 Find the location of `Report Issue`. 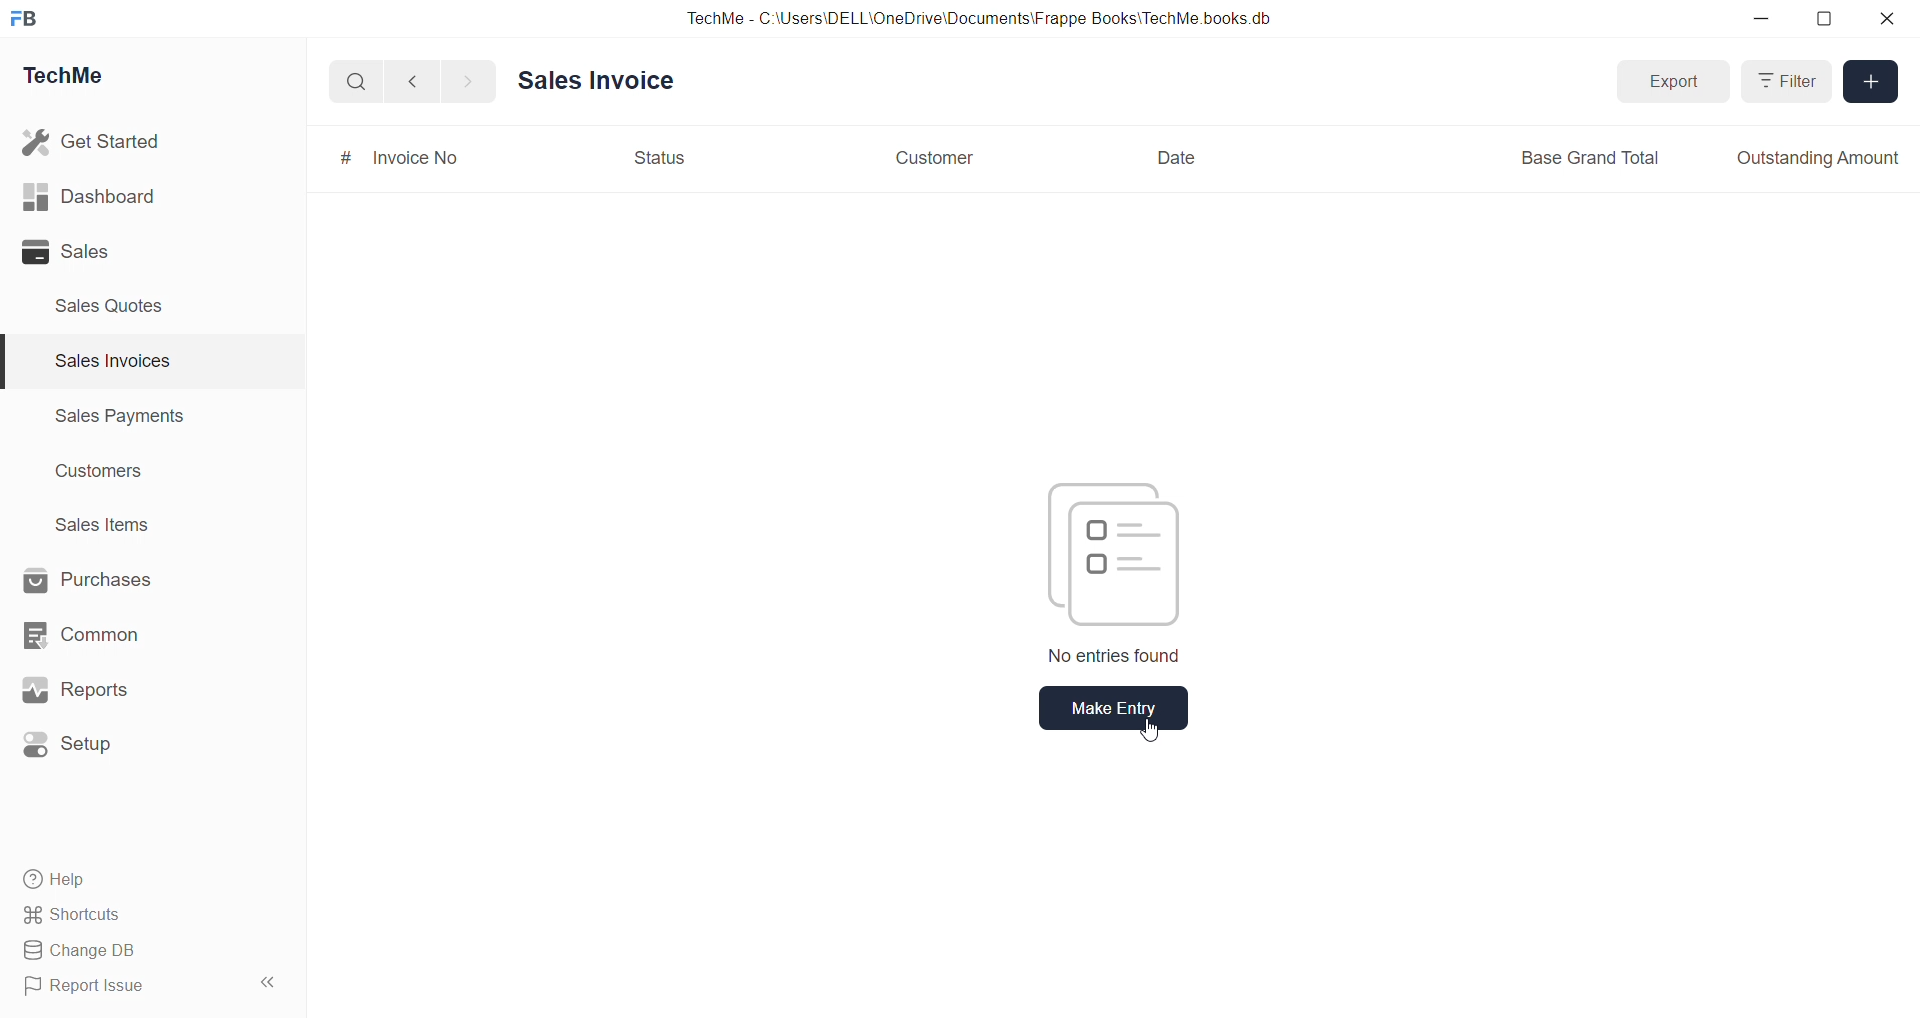

Report Issue is located at coordinates (90, 983).